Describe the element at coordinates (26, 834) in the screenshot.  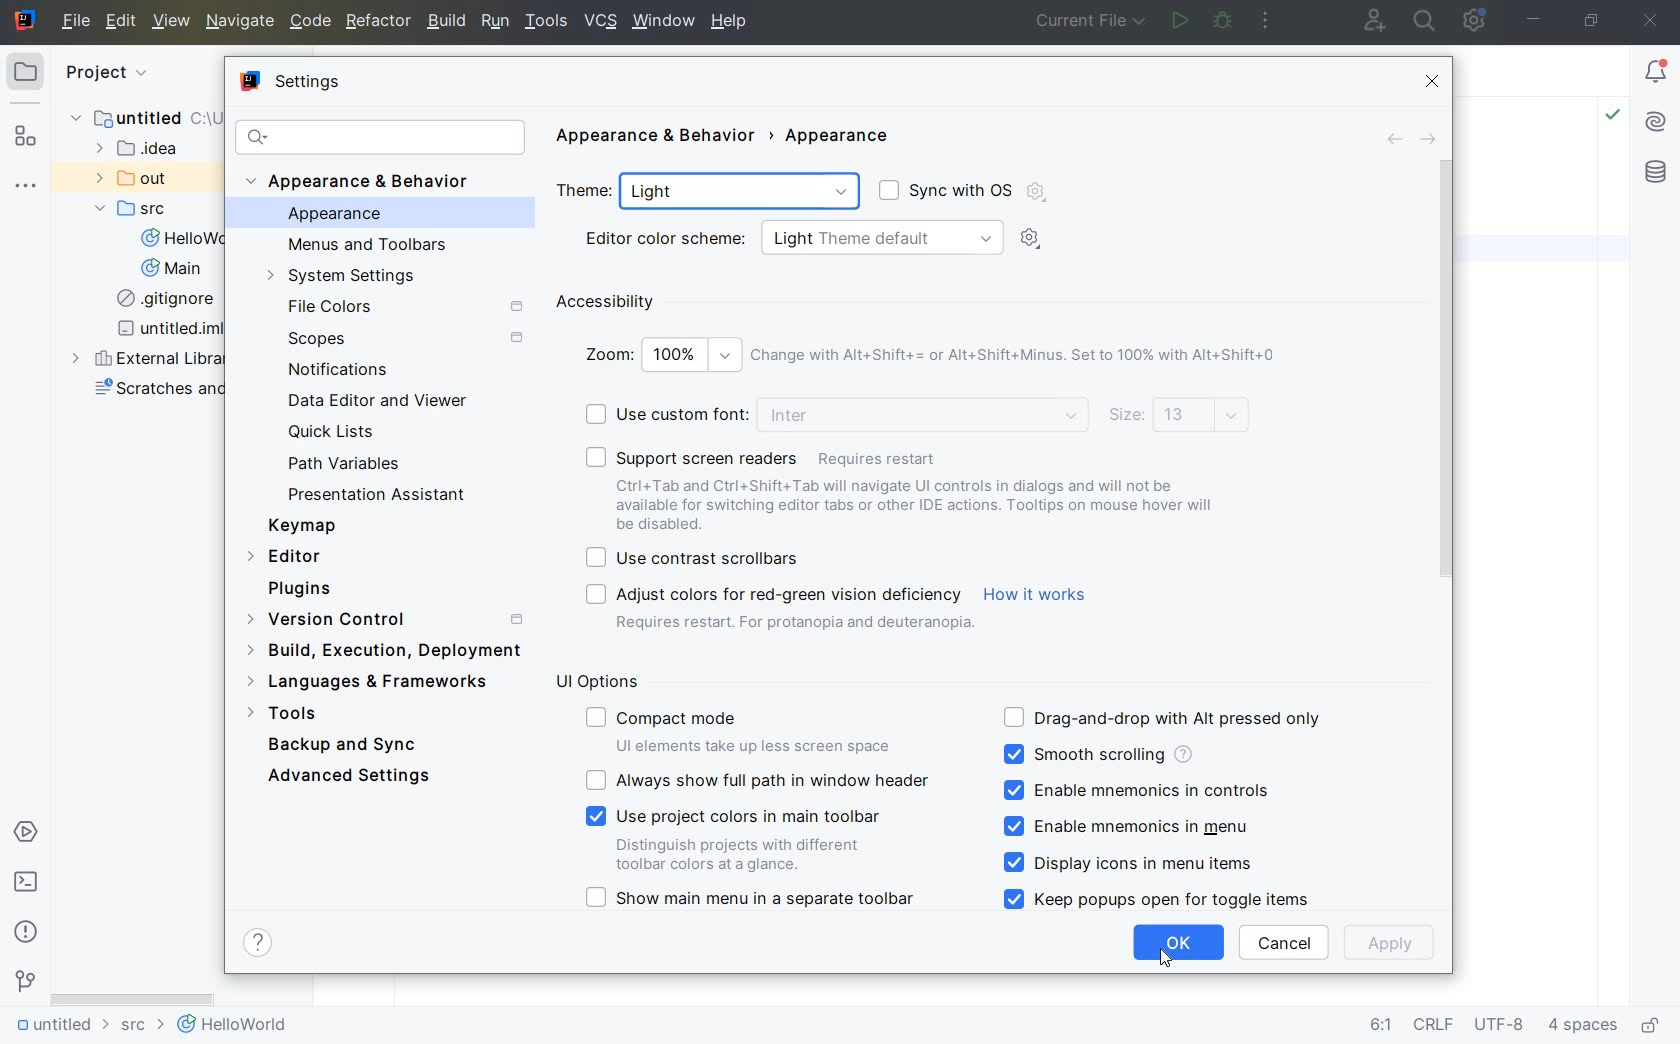
I see `SERVICES` at that location.